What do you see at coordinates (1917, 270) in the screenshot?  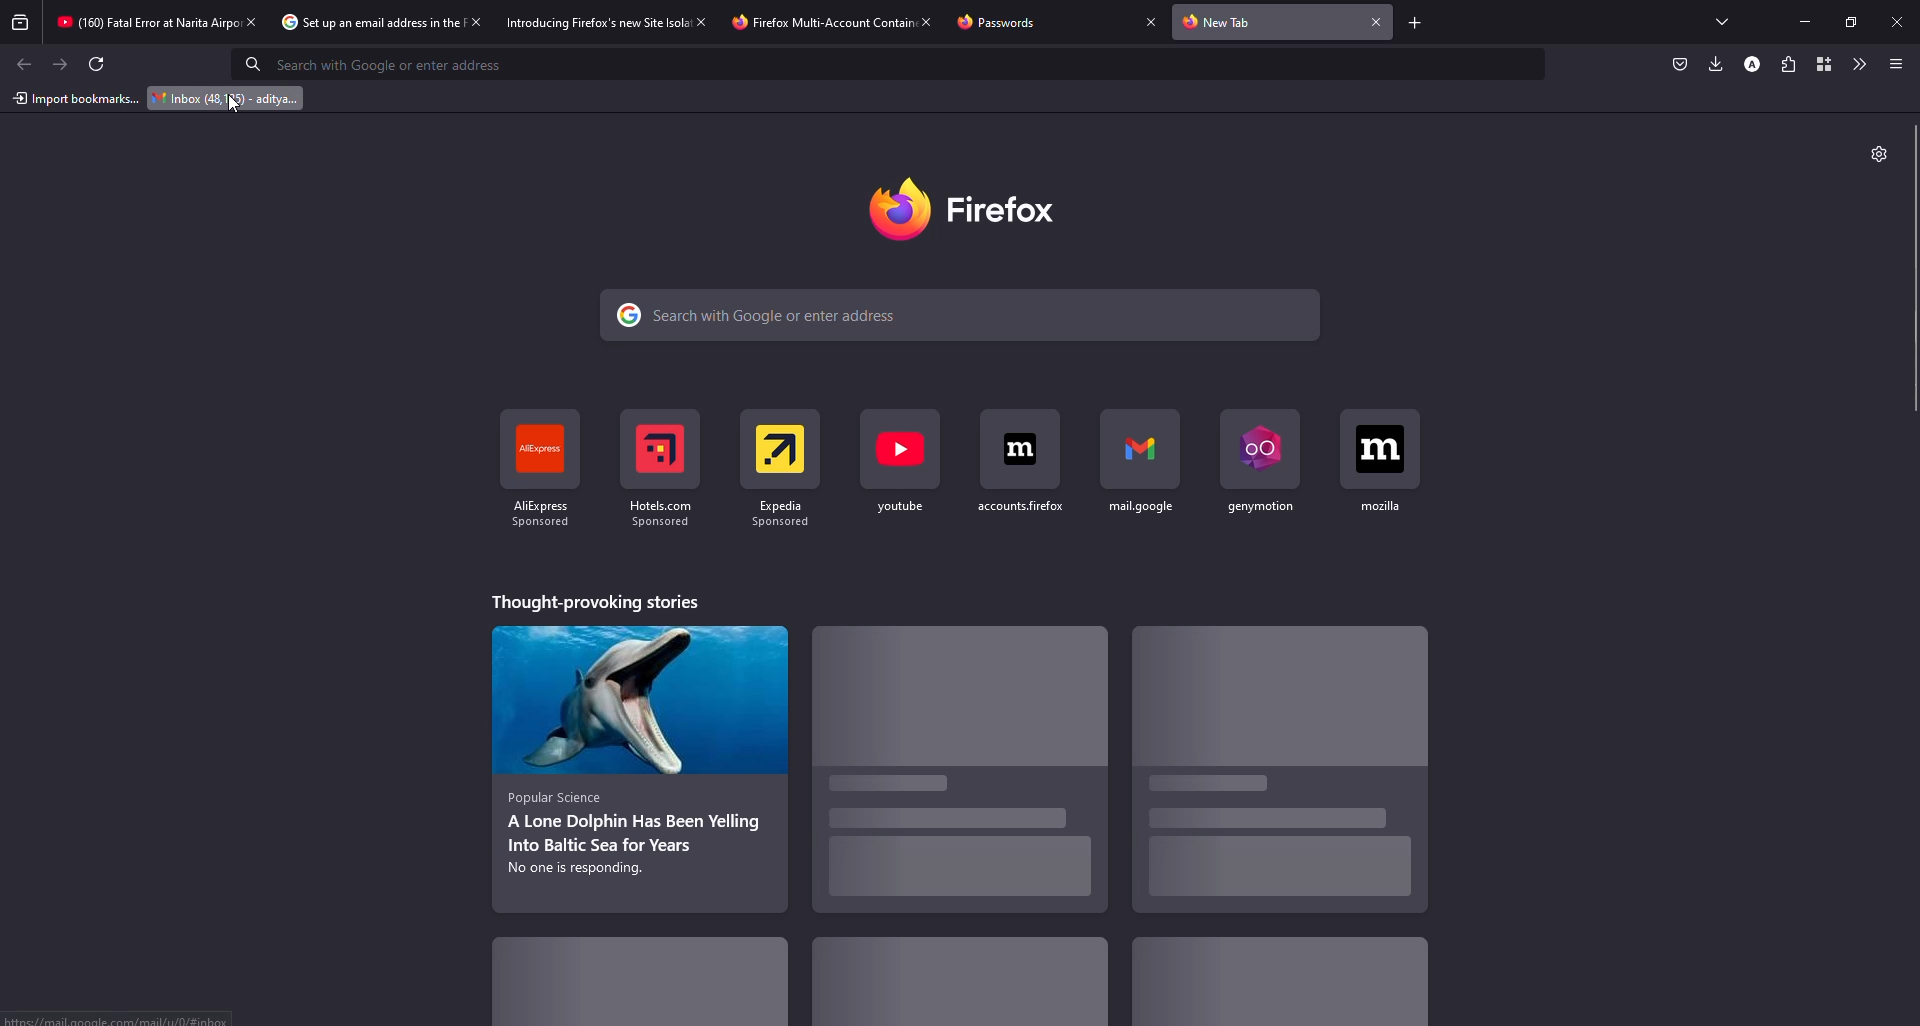 I see `scroll bar` at bounding box center [1917, 270].